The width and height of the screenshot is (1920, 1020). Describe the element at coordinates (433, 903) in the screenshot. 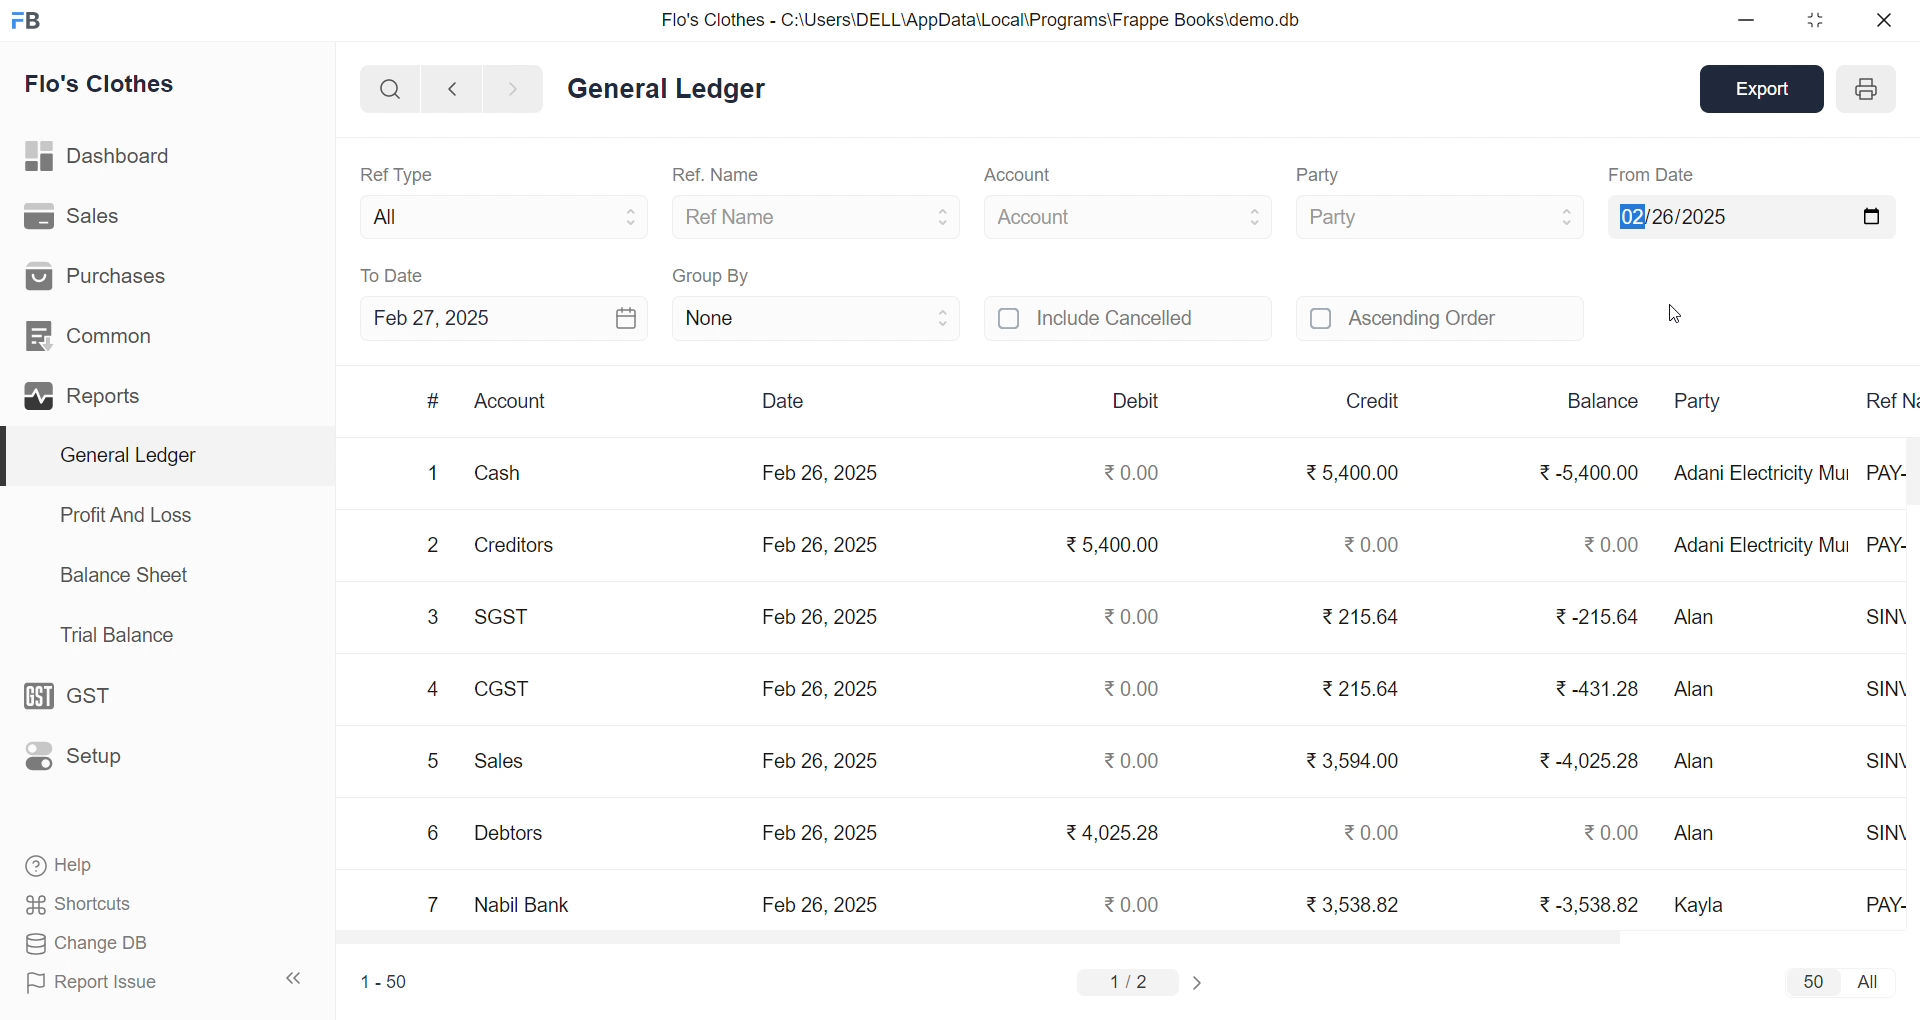

I see `7` at that location.